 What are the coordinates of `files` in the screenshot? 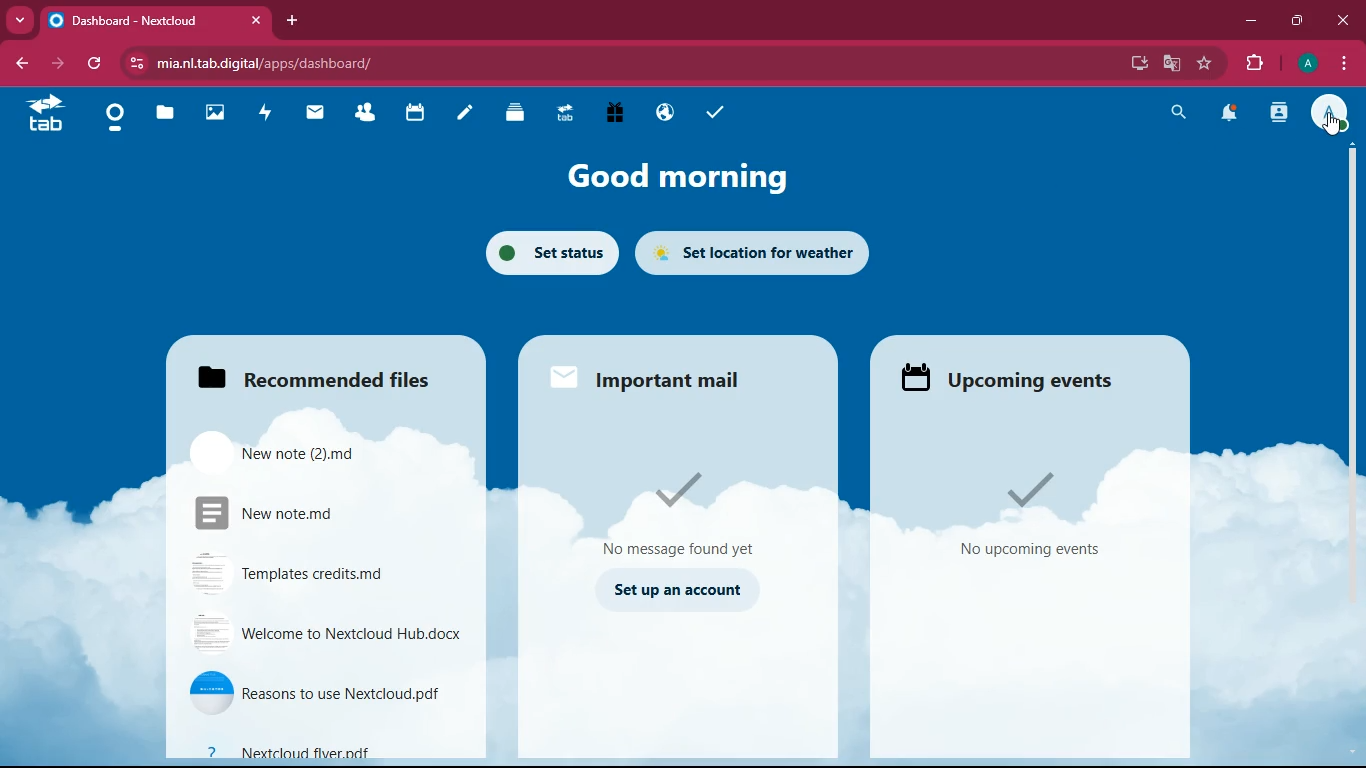 It's located at (309, 378).